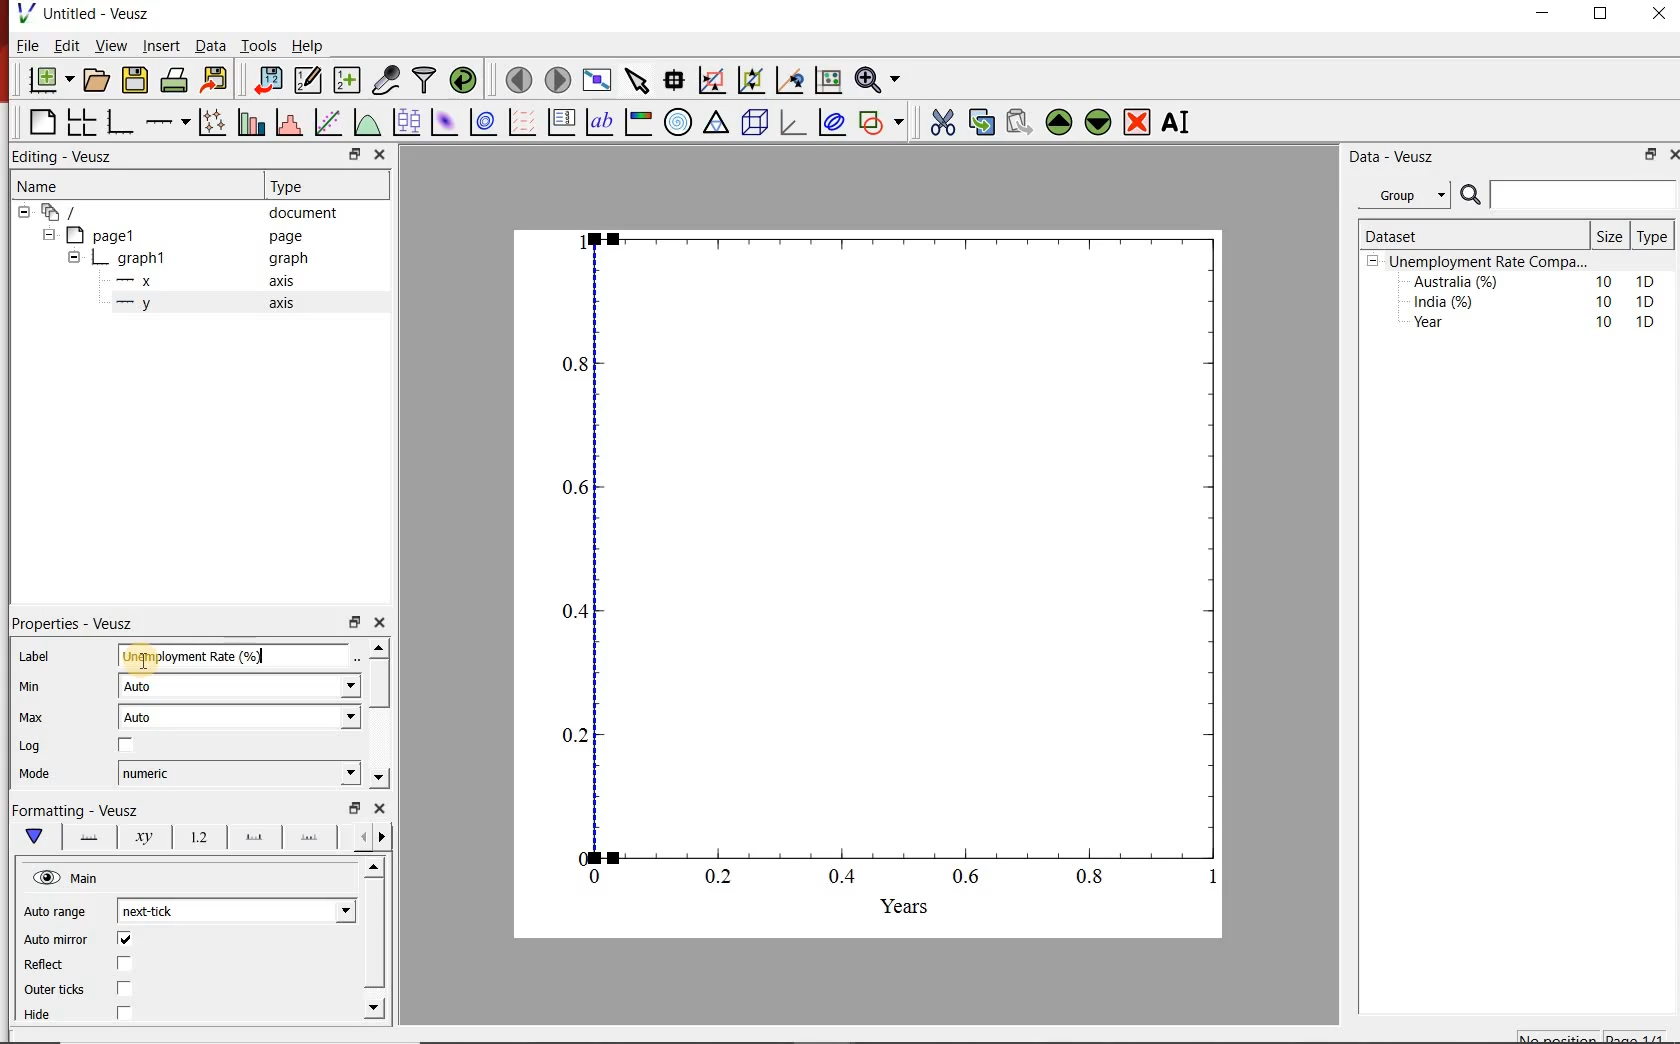 This screenshot has width=1680, height=1044. Describe the element at coordinates (240, 773) in the screenshot. I see `numeric` at that location.